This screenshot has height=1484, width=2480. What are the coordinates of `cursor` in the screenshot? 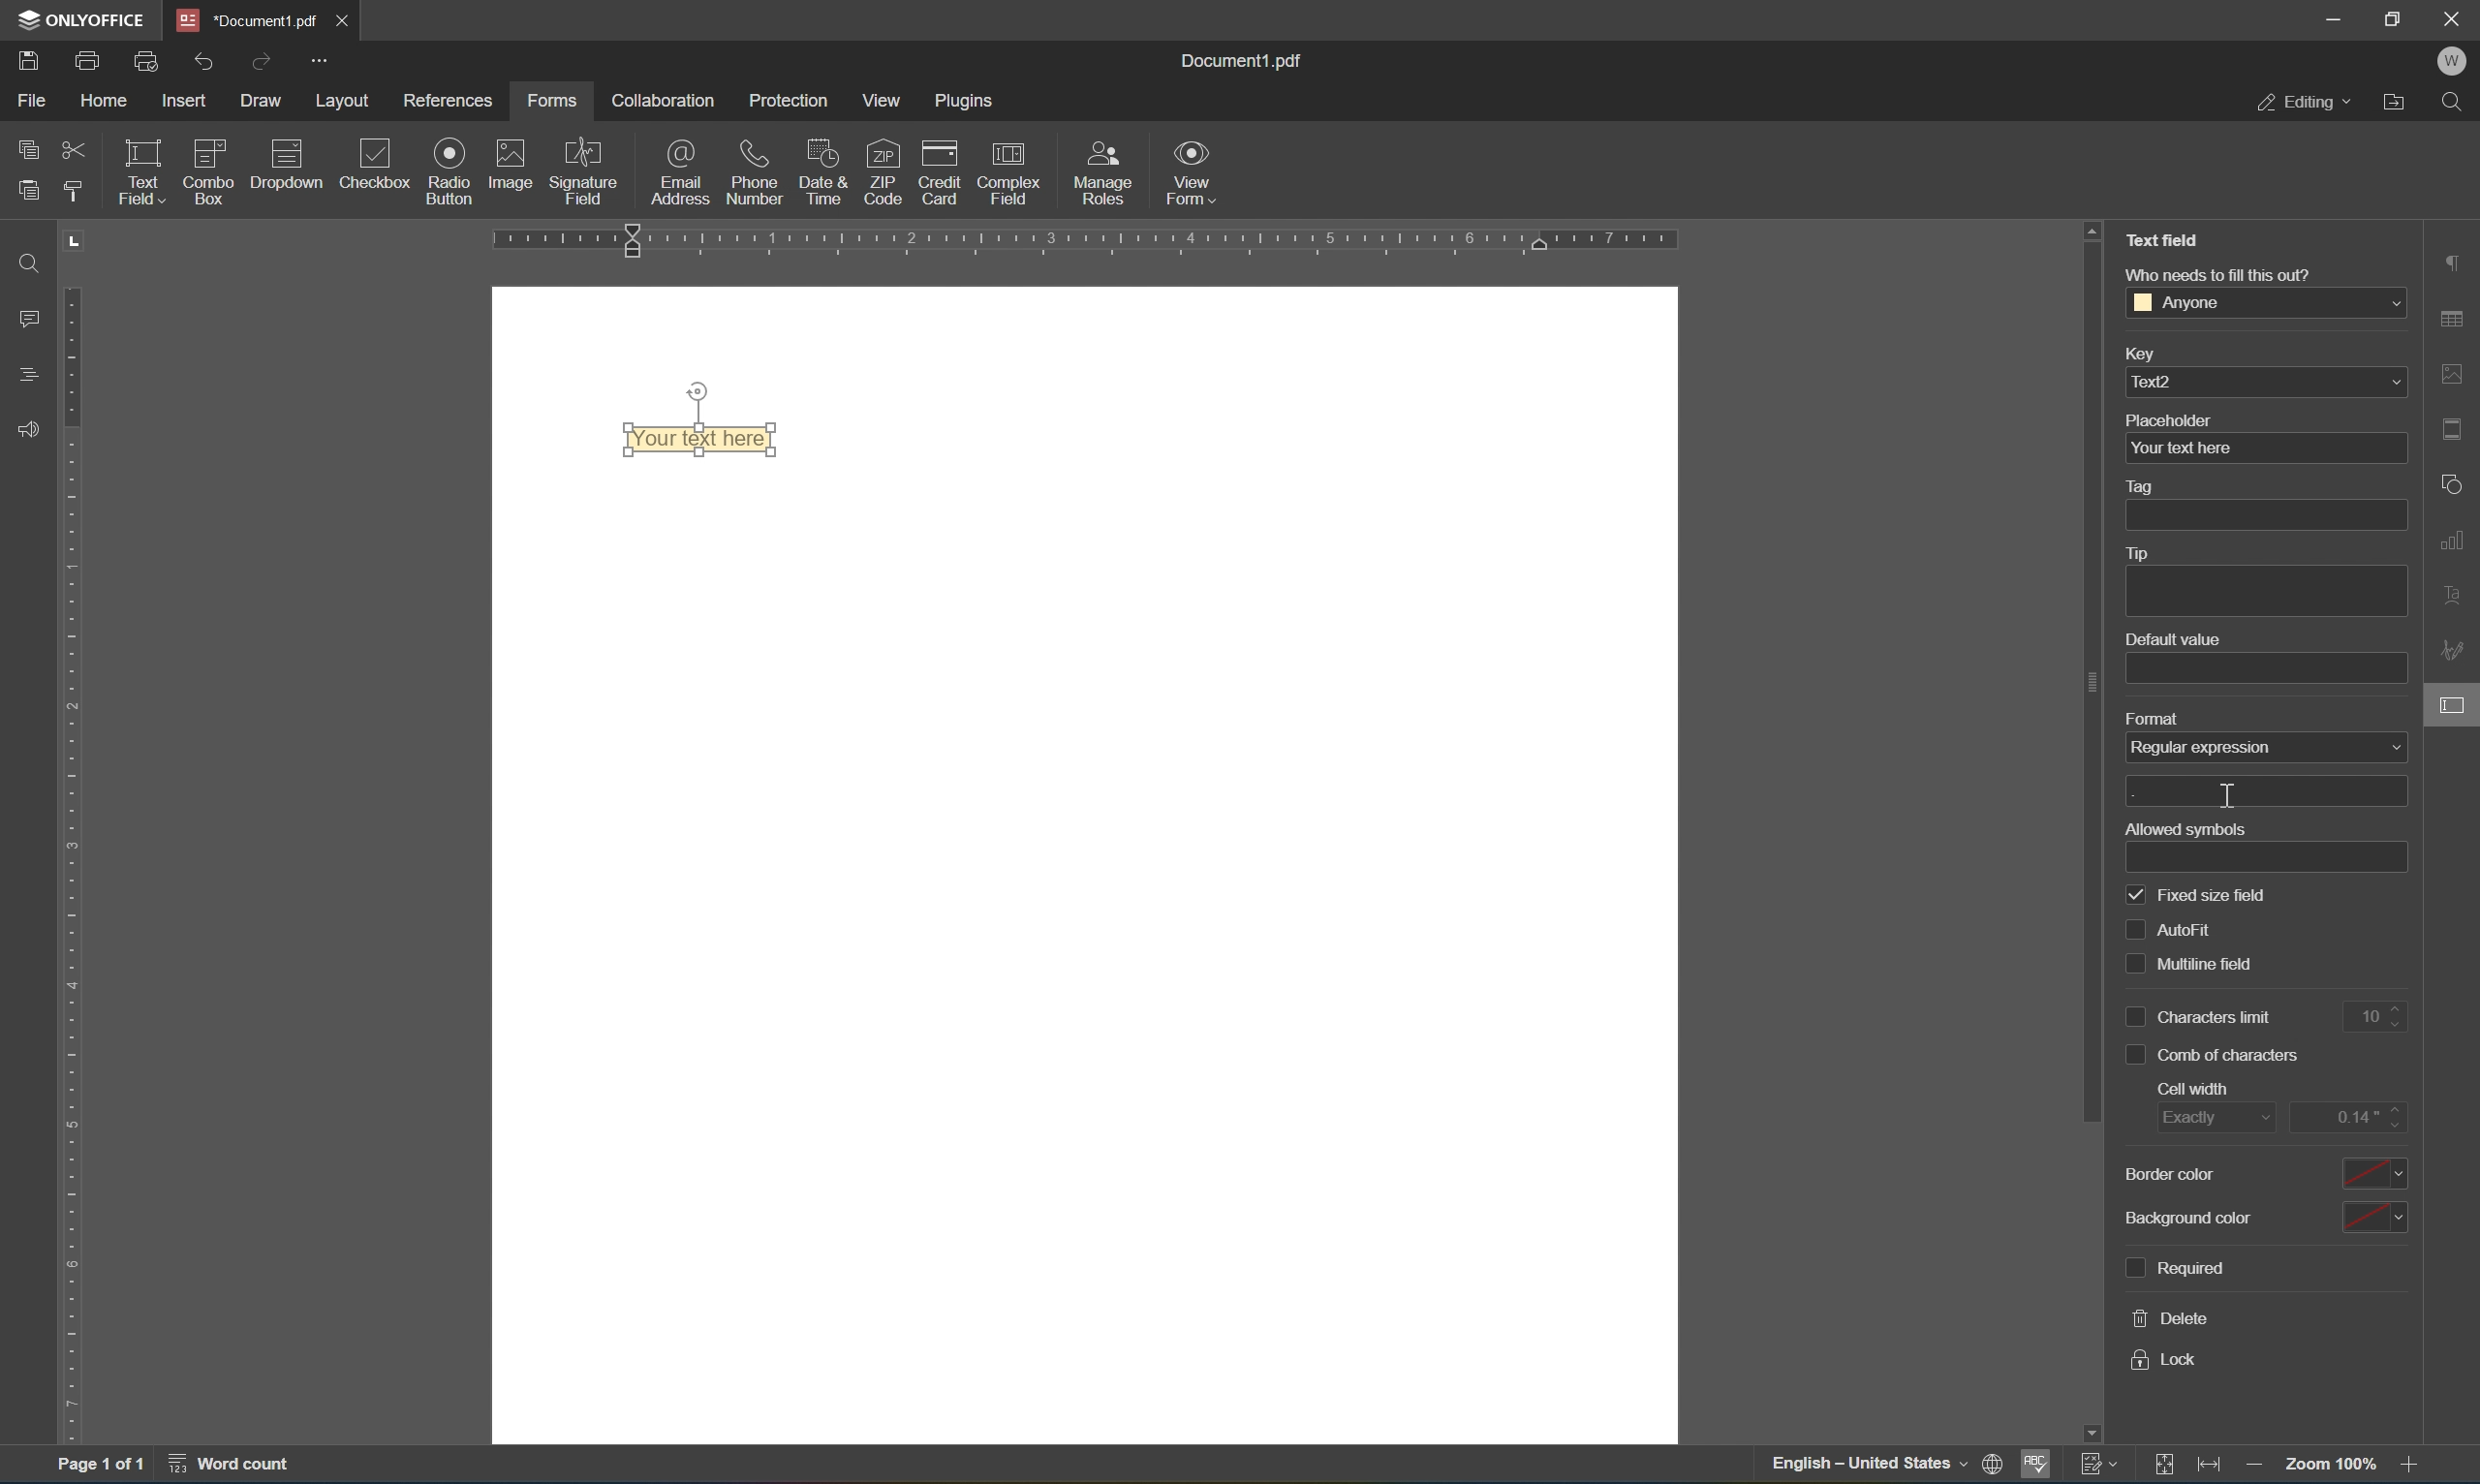 It's located at (2229, 794).